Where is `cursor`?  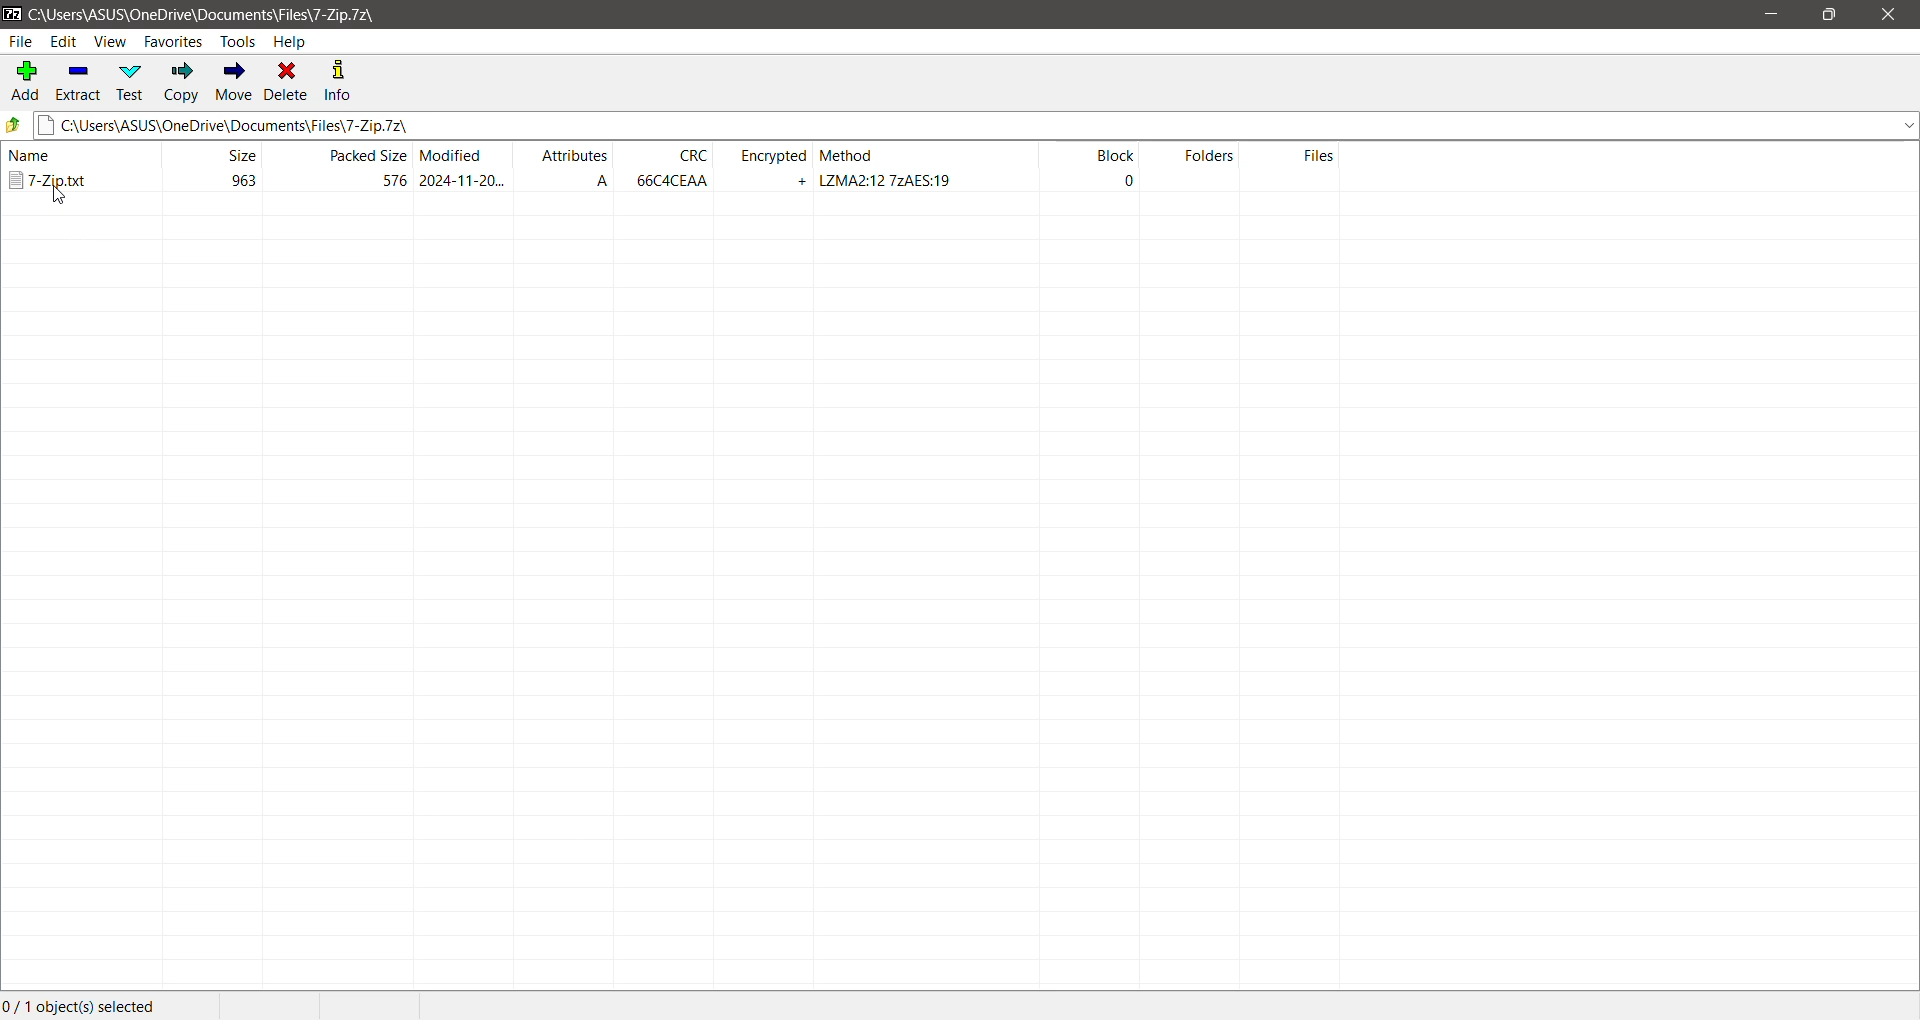
cursor is located at coordinates (65, 199).